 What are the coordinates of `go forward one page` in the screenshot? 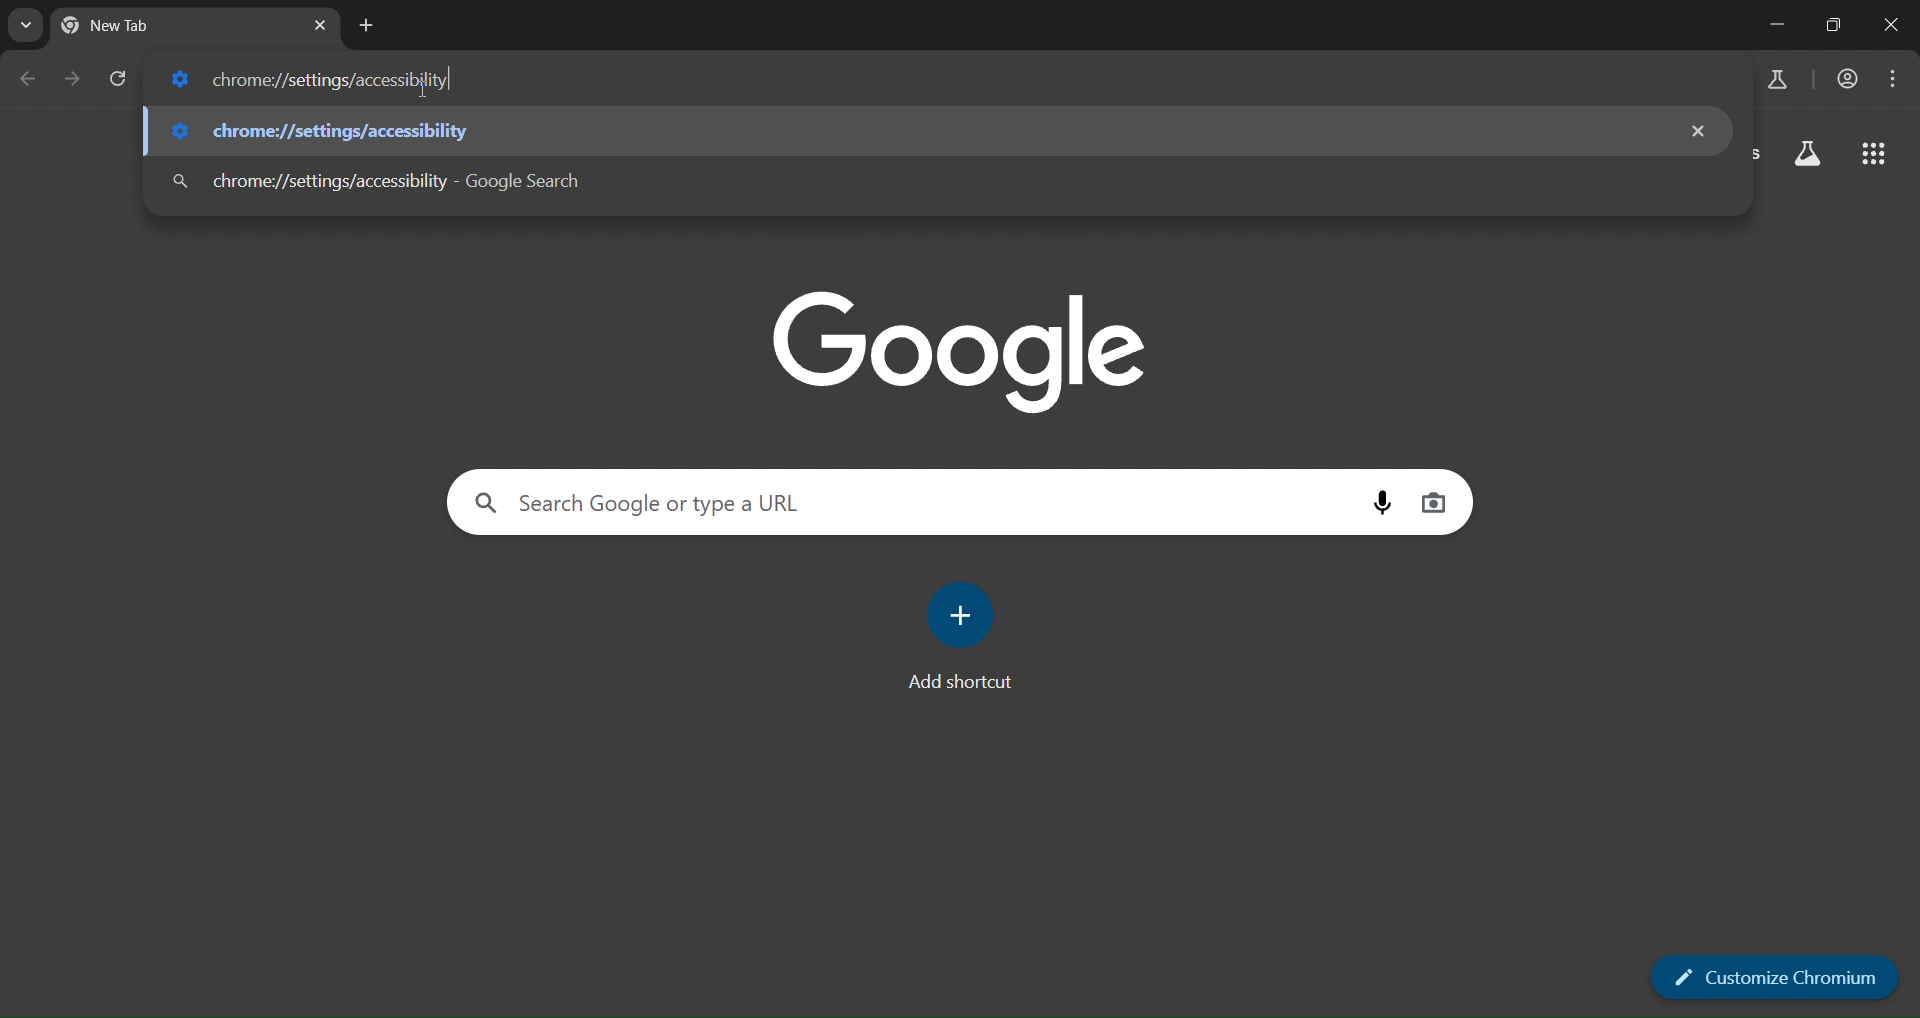 It's located at (76, 83).